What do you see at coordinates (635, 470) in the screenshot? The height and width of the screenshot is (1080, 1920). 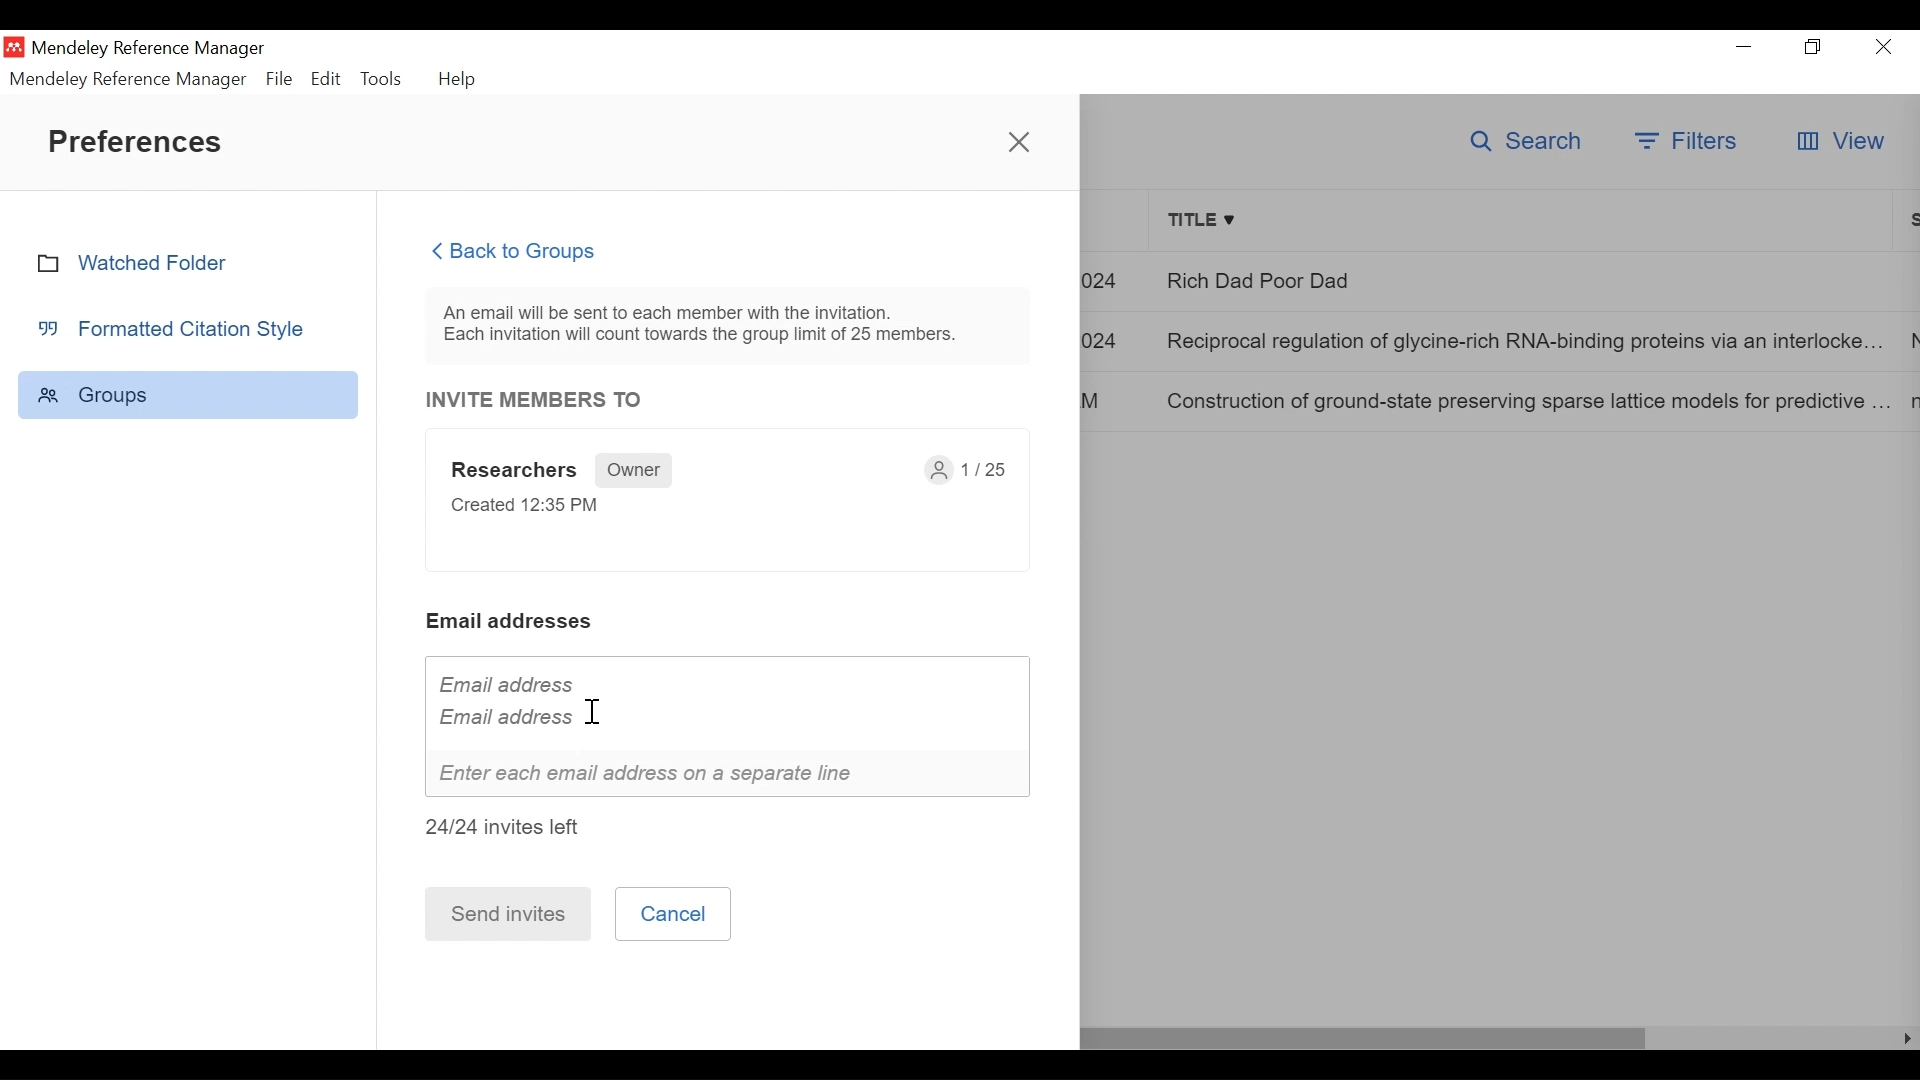 I see `Owner` at bounding box center [635, 470].